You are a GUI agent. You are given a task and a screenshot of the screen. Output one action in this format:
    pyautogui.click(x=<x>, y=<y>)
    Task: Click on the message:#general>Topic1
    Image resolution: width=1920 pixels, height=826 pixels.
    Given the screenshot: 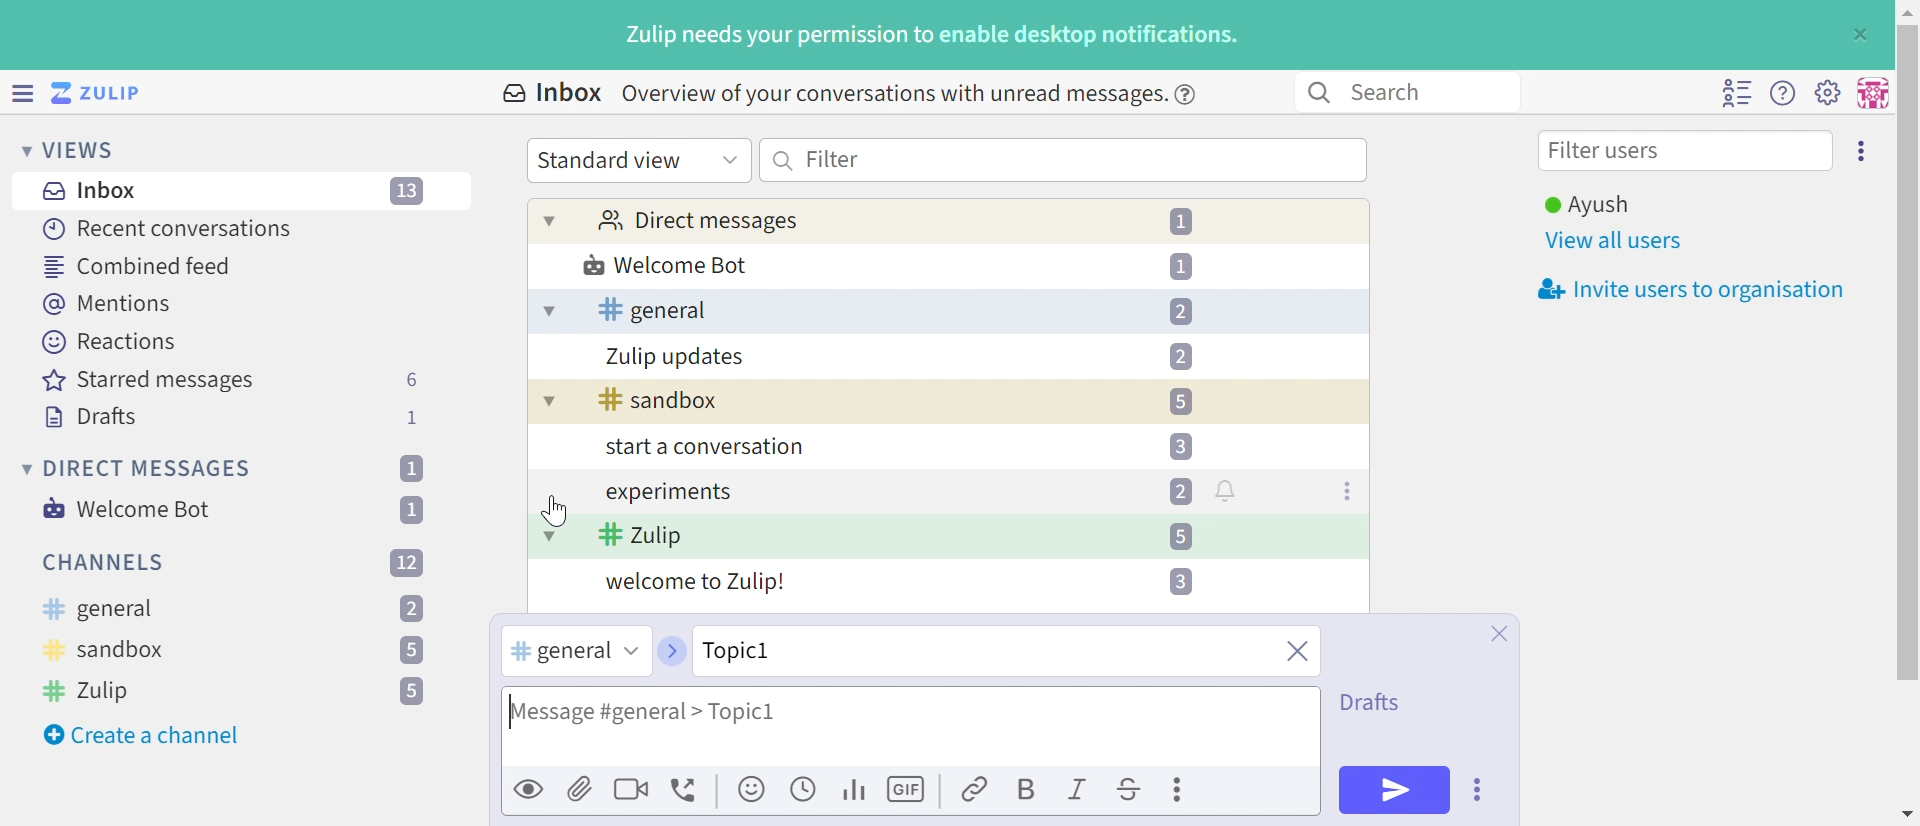 What is the action you would take?
    pyautogui.click(x=698, y=710)
    